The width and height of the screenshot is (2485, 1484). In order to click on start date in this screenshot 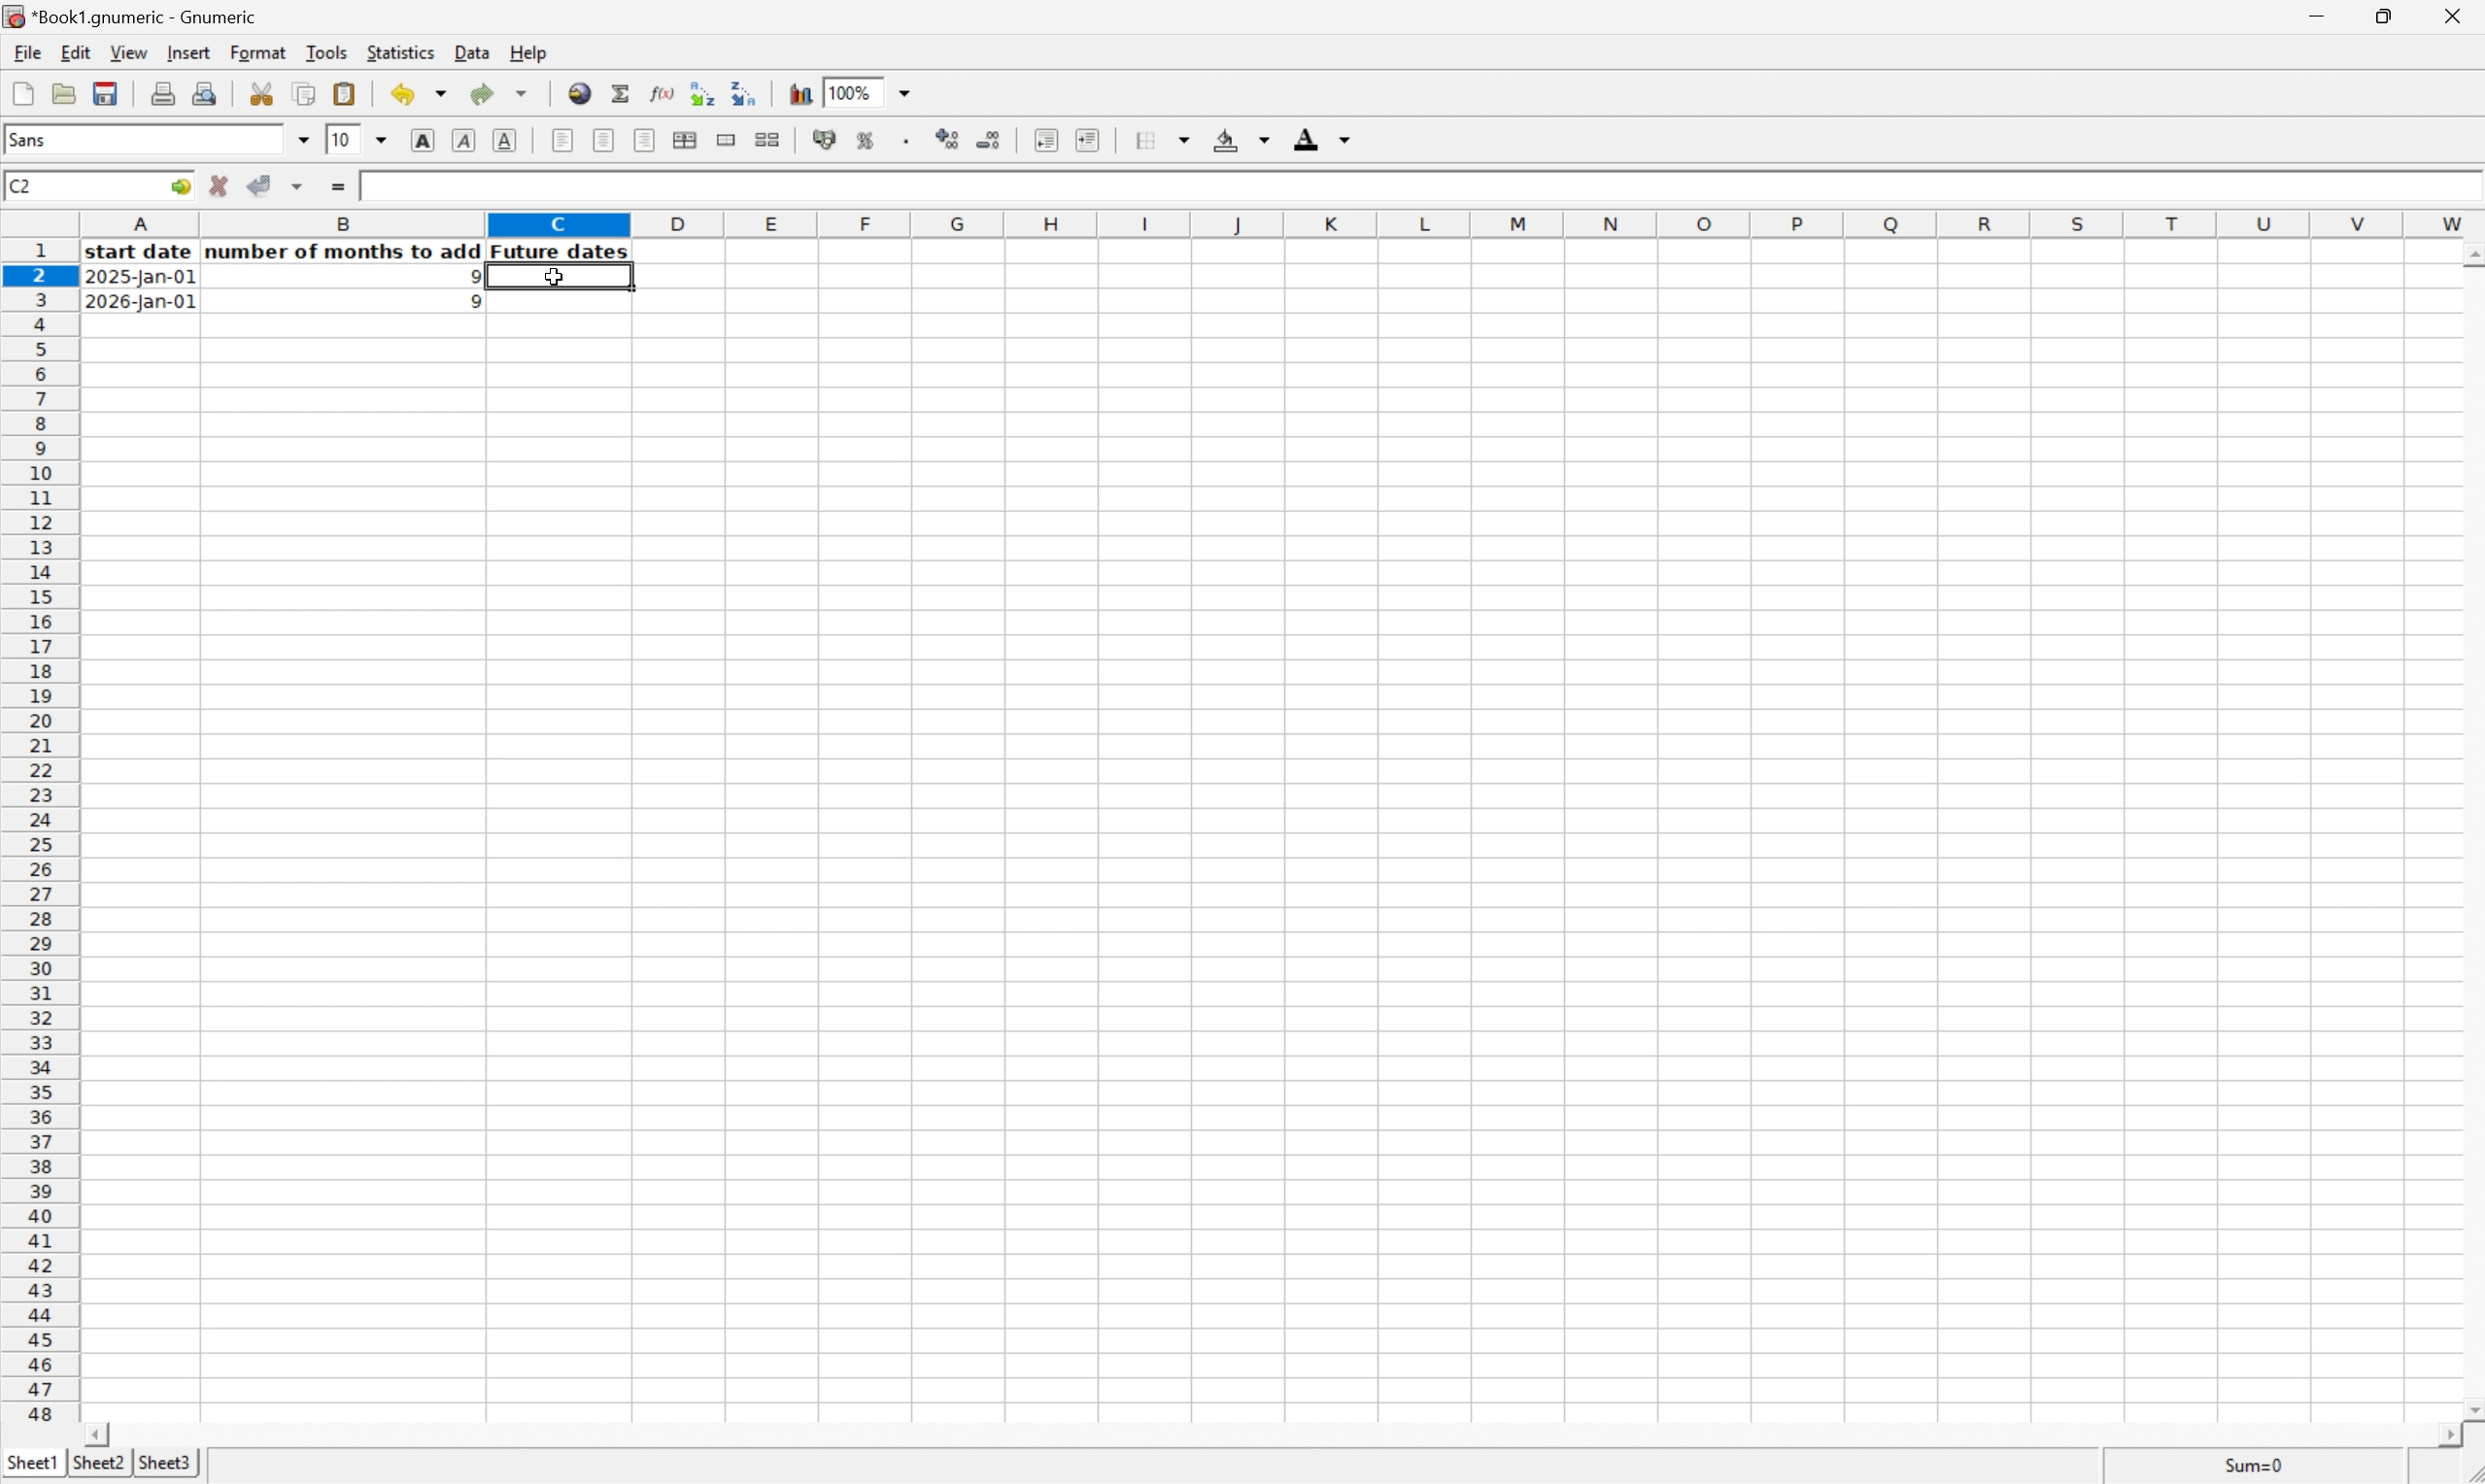, I will do `click(142, 252)`.